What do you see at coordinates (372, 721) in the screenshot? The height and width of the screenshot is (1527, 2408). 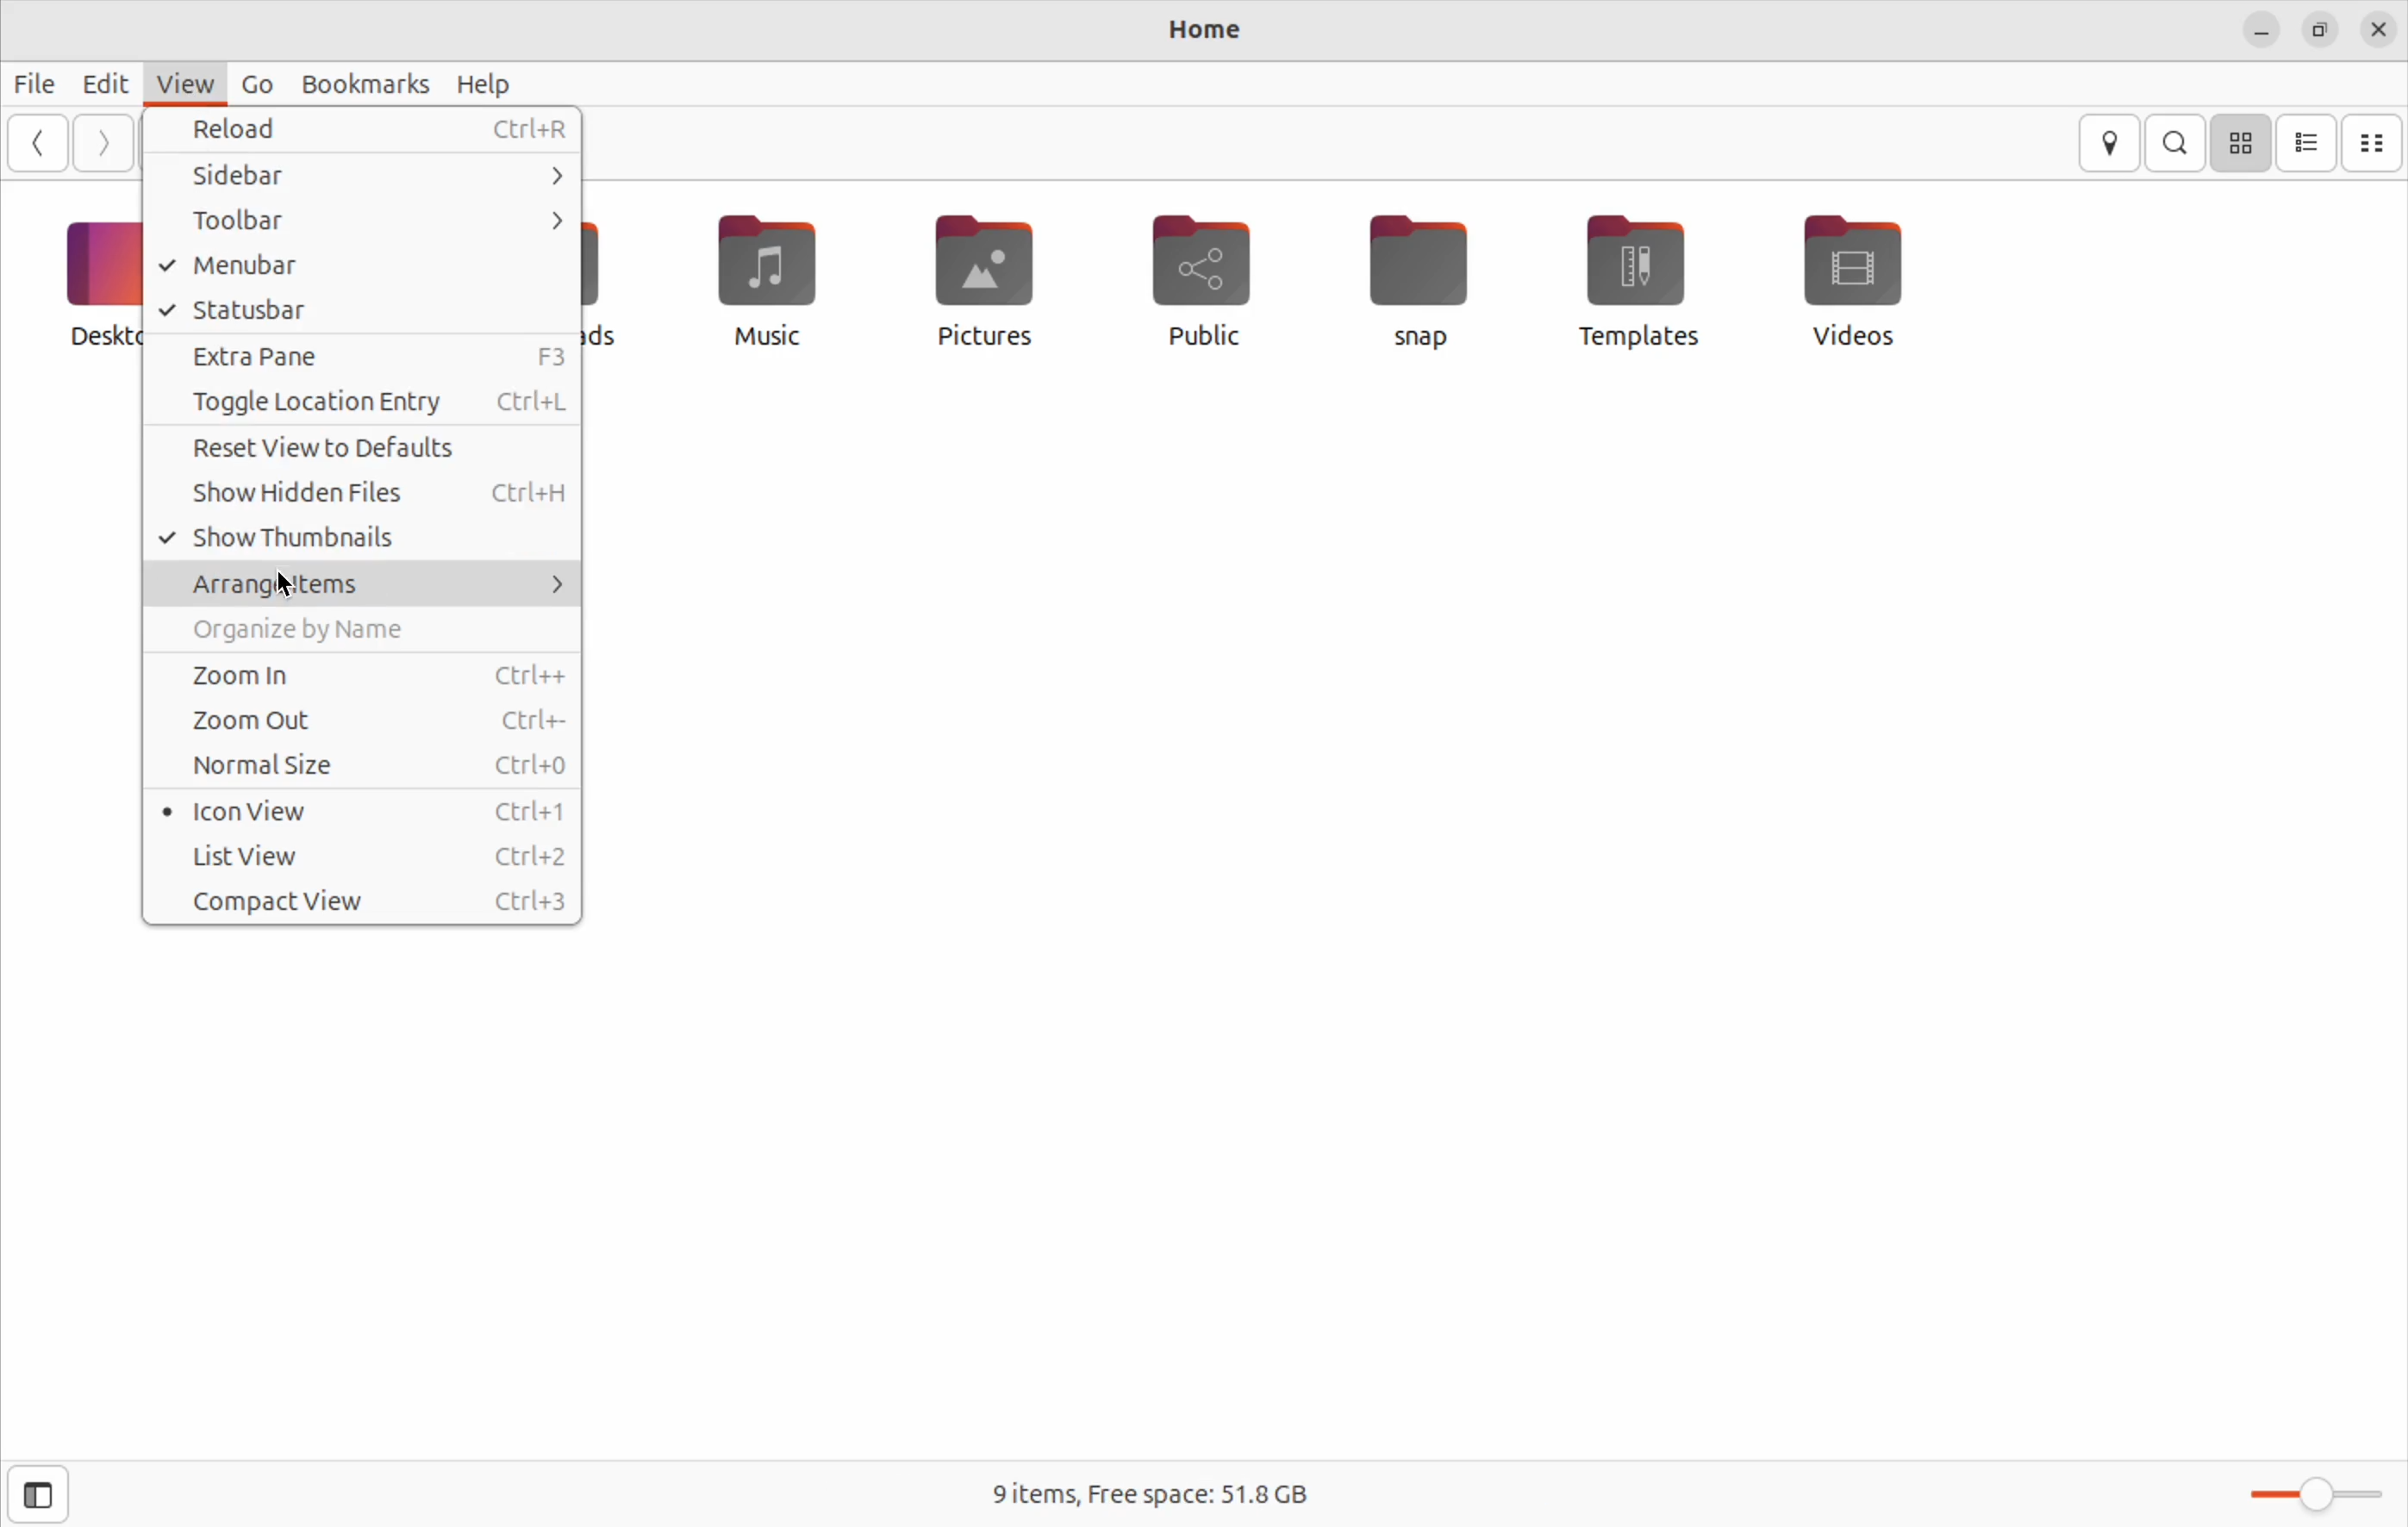 I see `zoom out` at bounding box center [372, 721].